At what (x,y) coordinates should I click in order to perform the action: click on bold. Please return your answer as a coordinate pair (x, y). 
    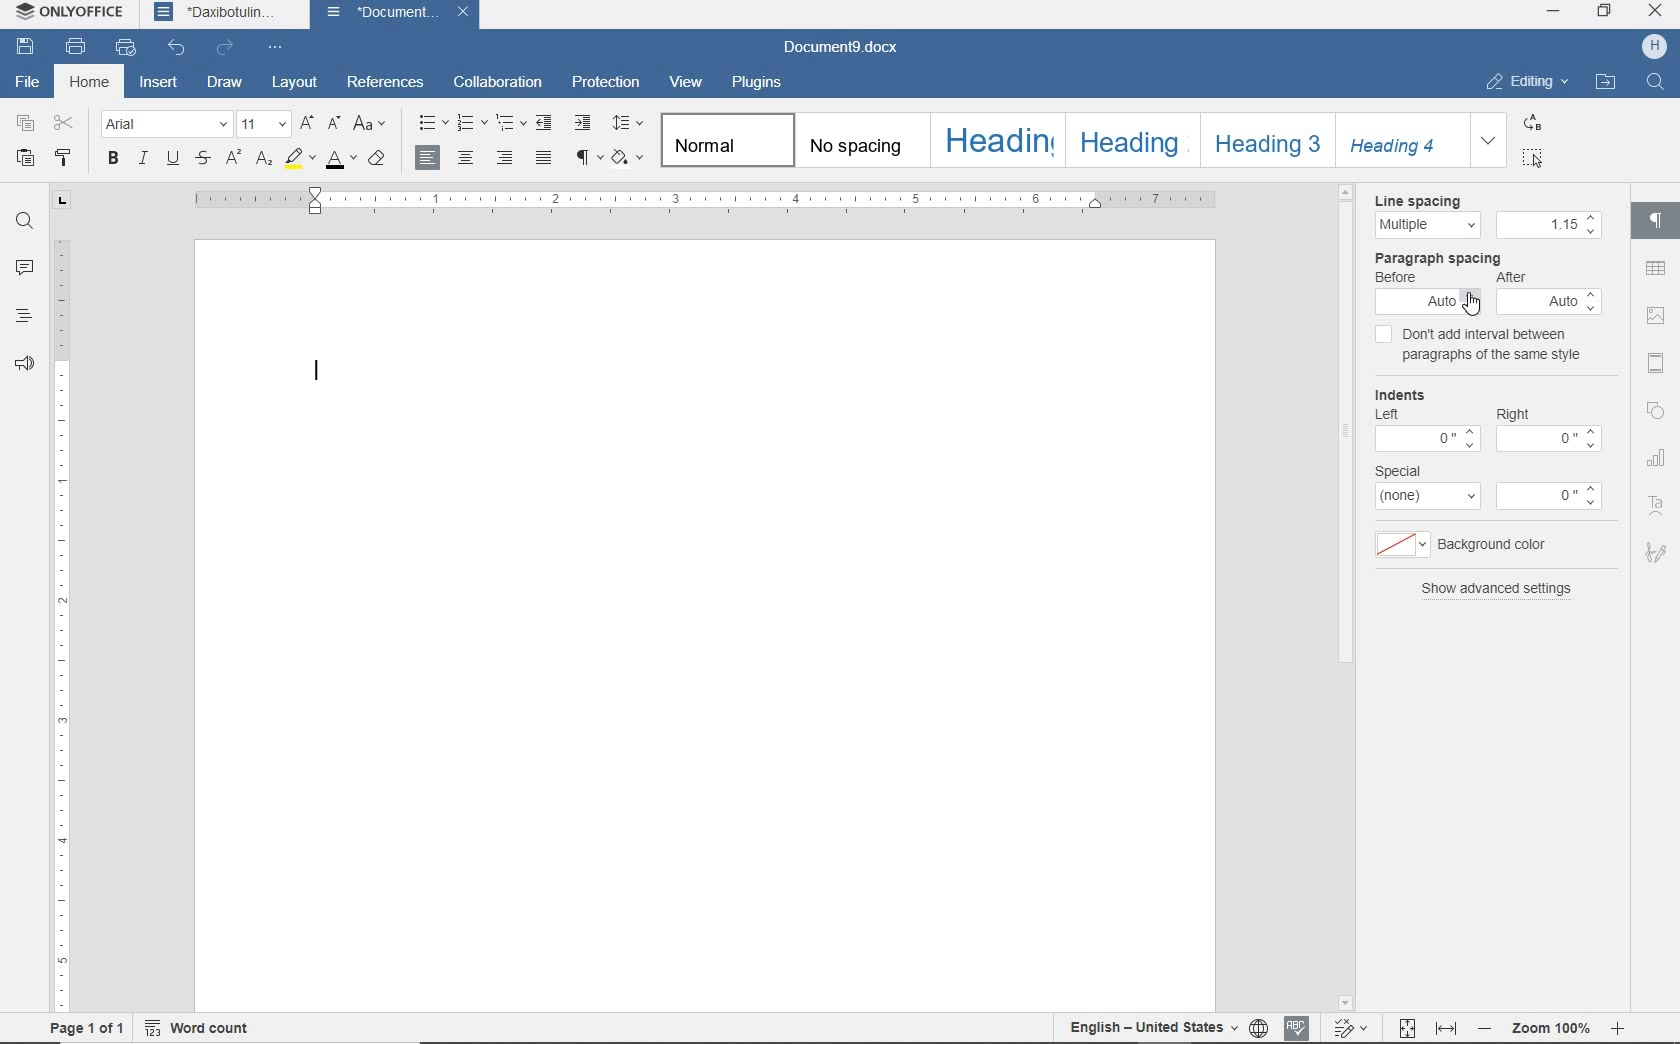
    Looking at the image, I should click on (112, 160).